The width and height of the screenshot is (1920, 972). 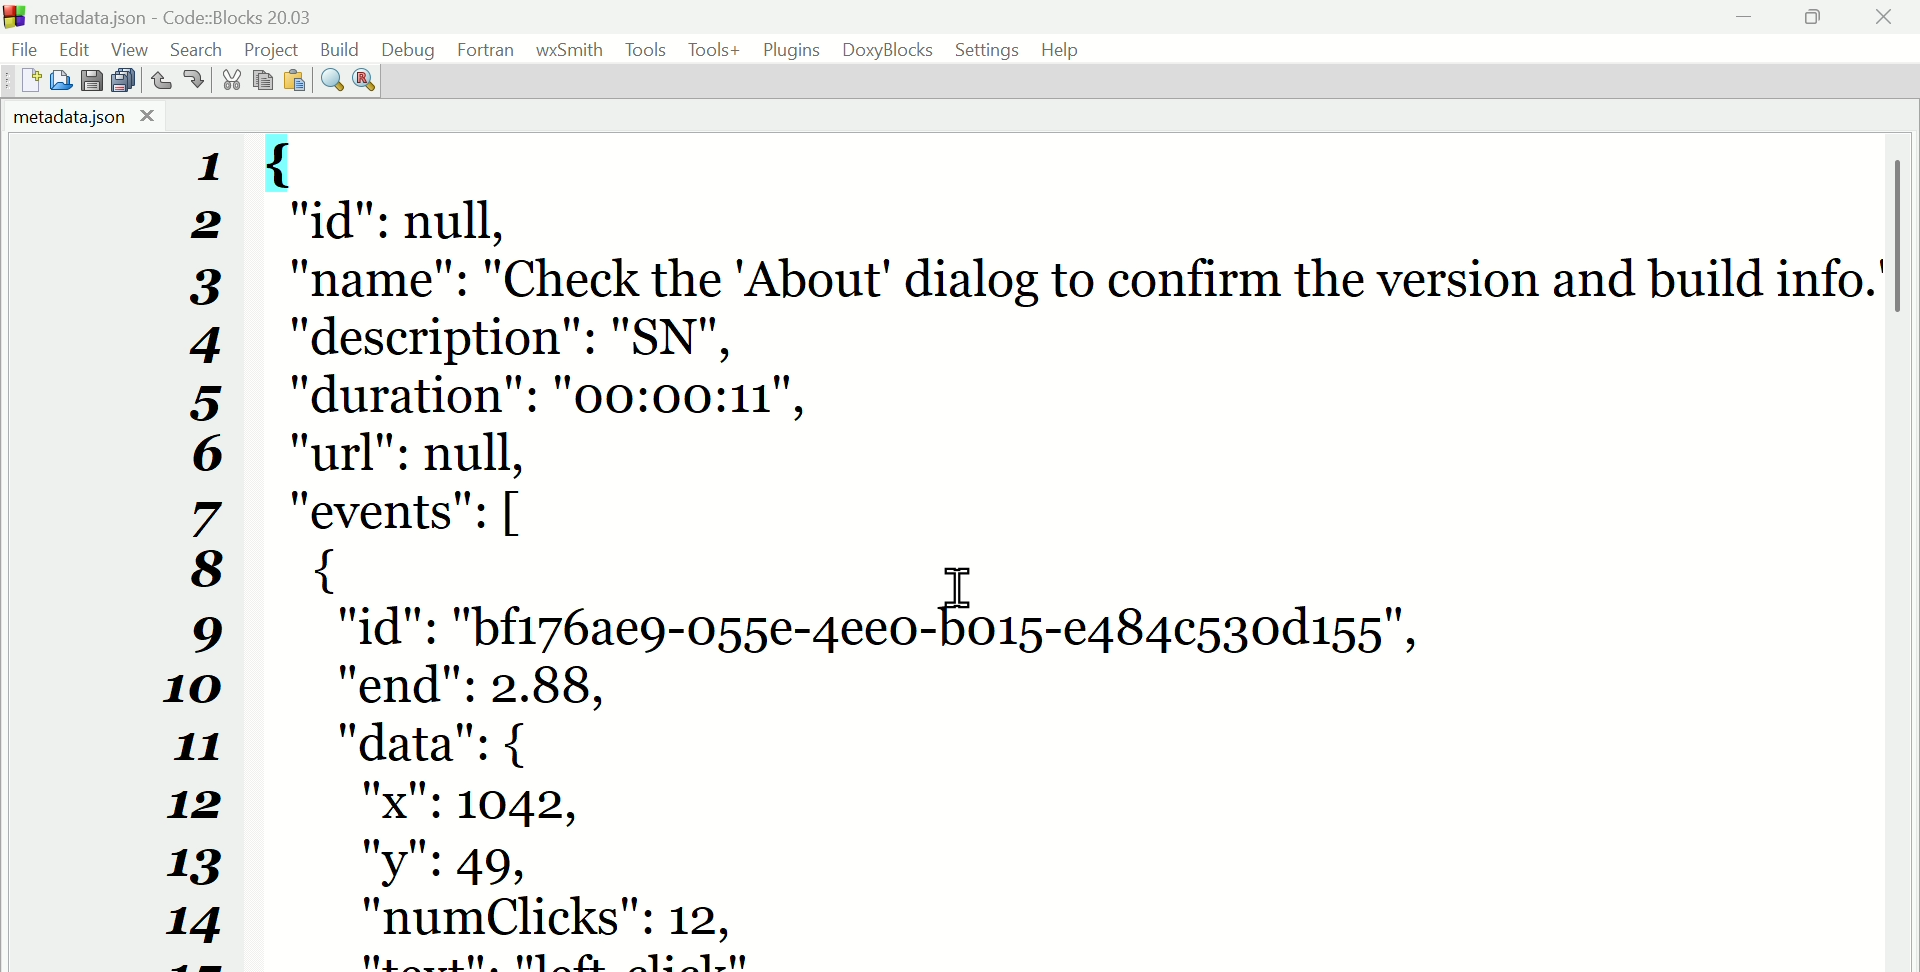 I want to click on New, so click(x=23, y=83).